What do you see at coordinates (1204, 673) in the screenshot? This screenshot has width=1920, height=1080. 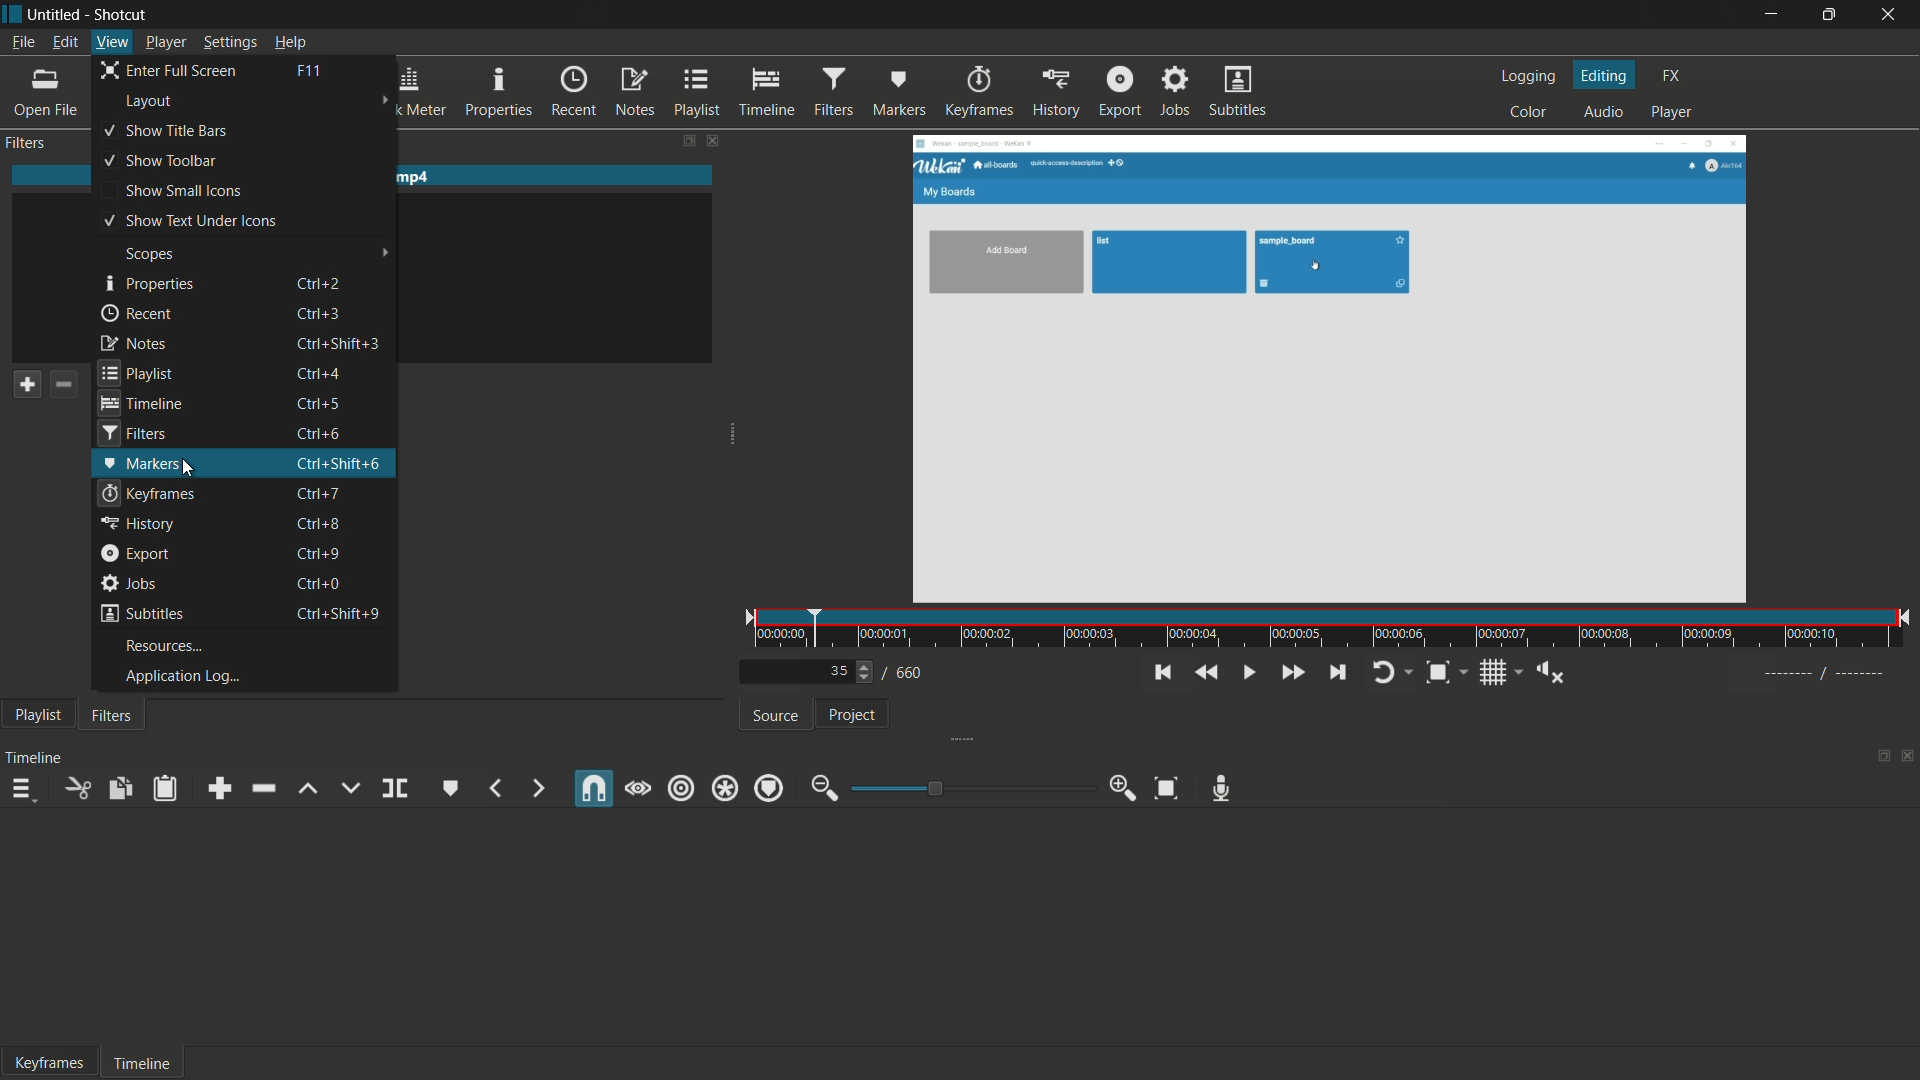 I see `quickly play backward` at bounding box center [1204, 673].